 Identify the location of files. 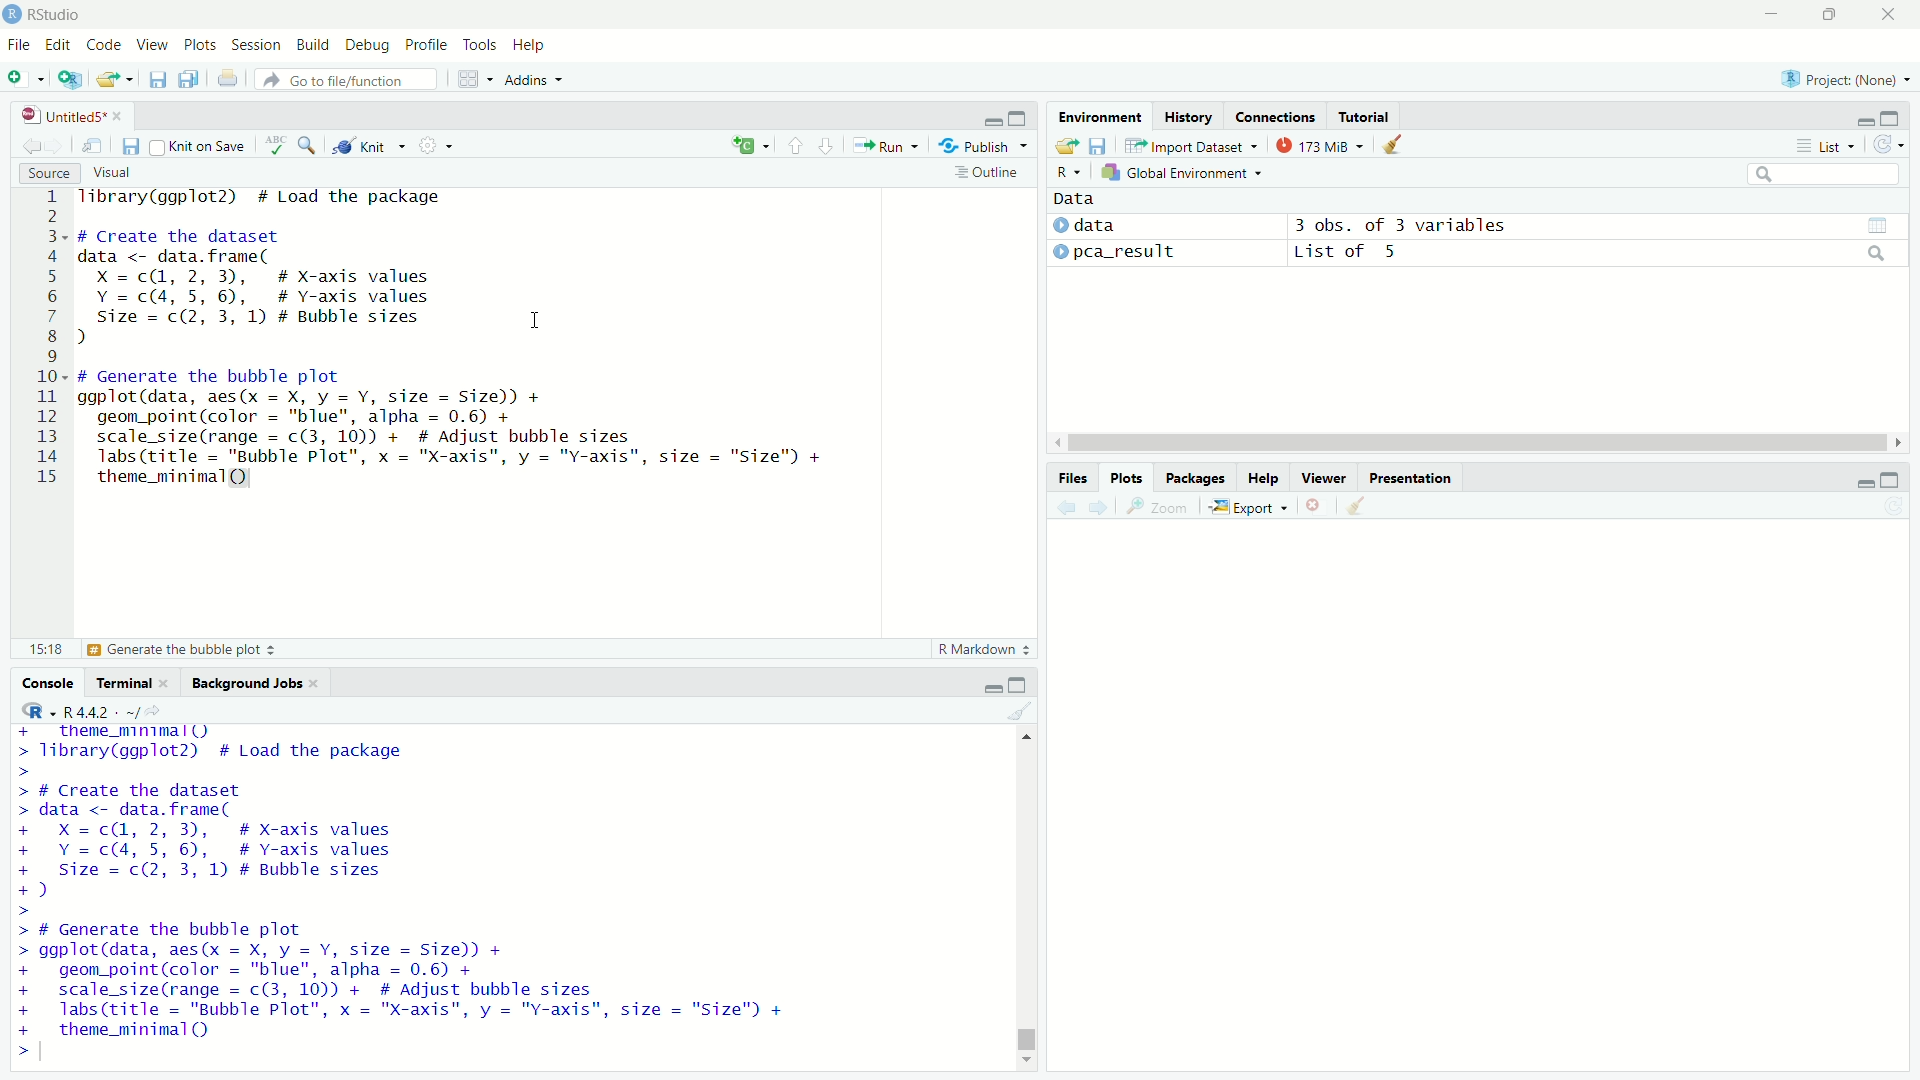
(1075, 478).